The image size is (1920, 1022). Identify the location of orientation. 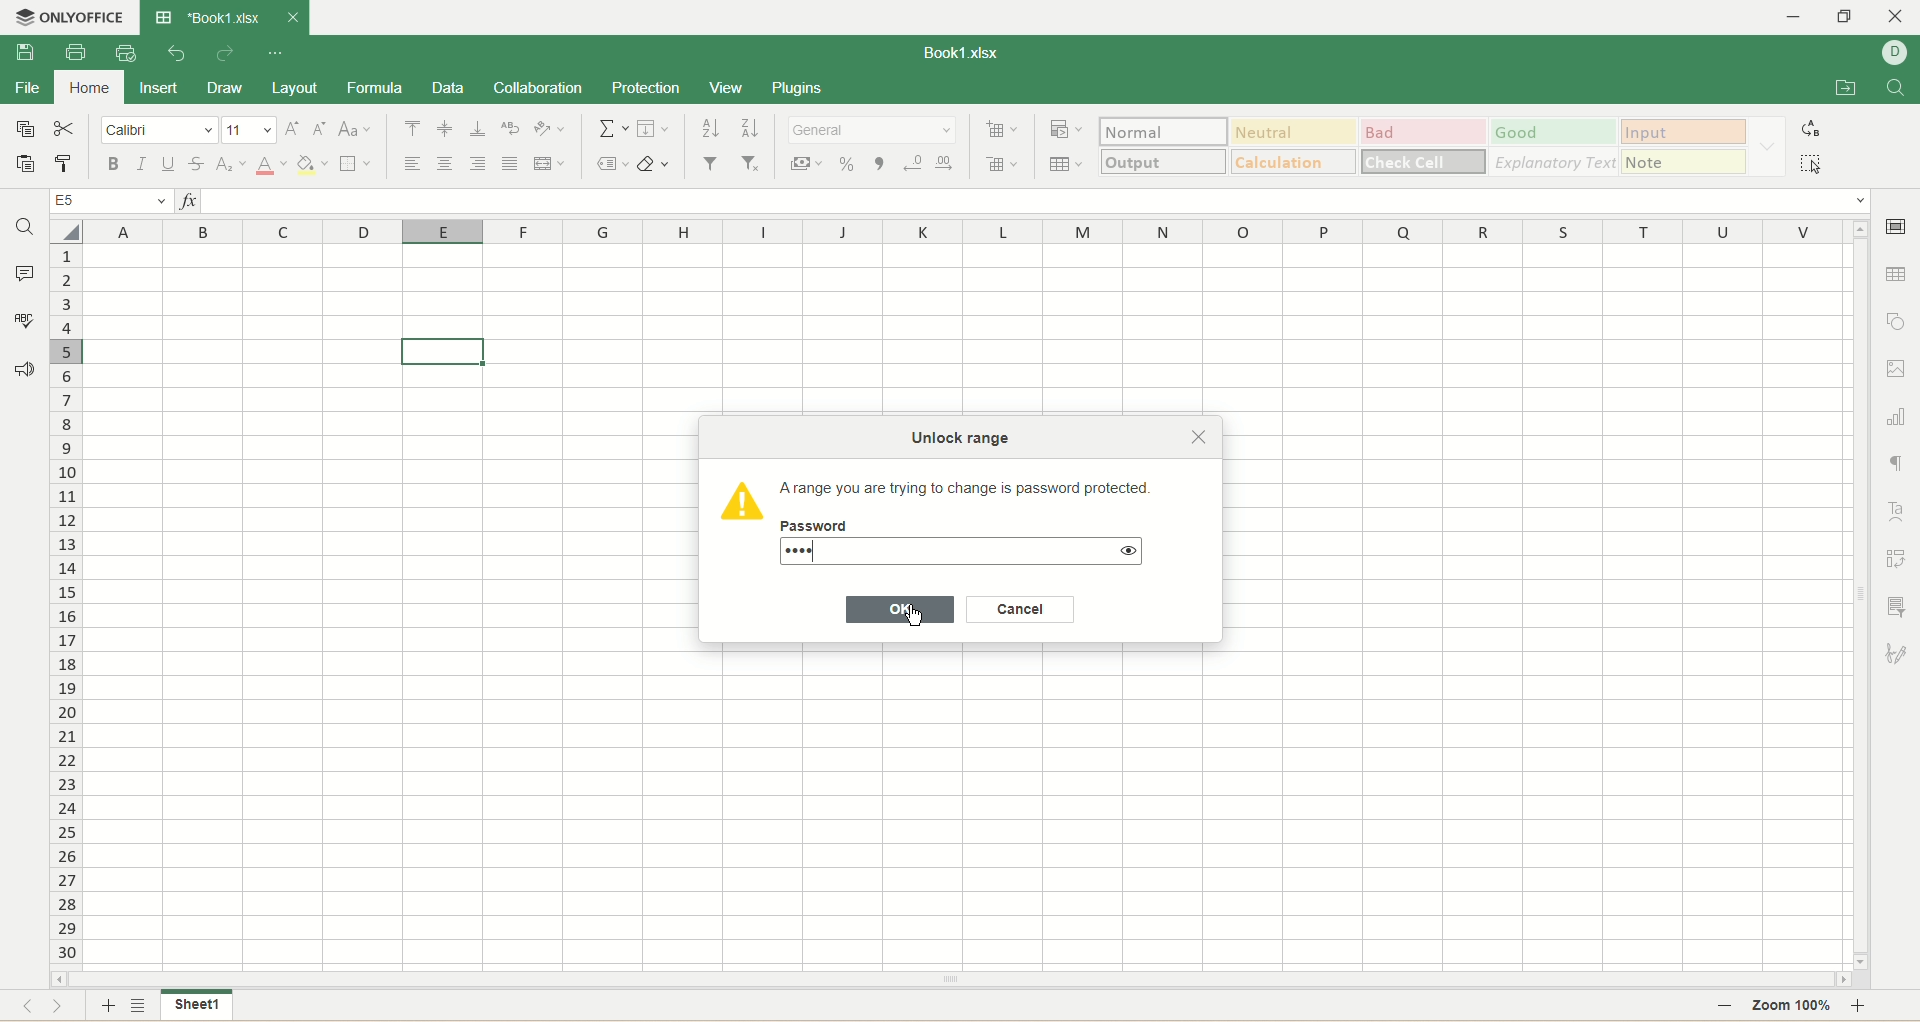
(551, 129).